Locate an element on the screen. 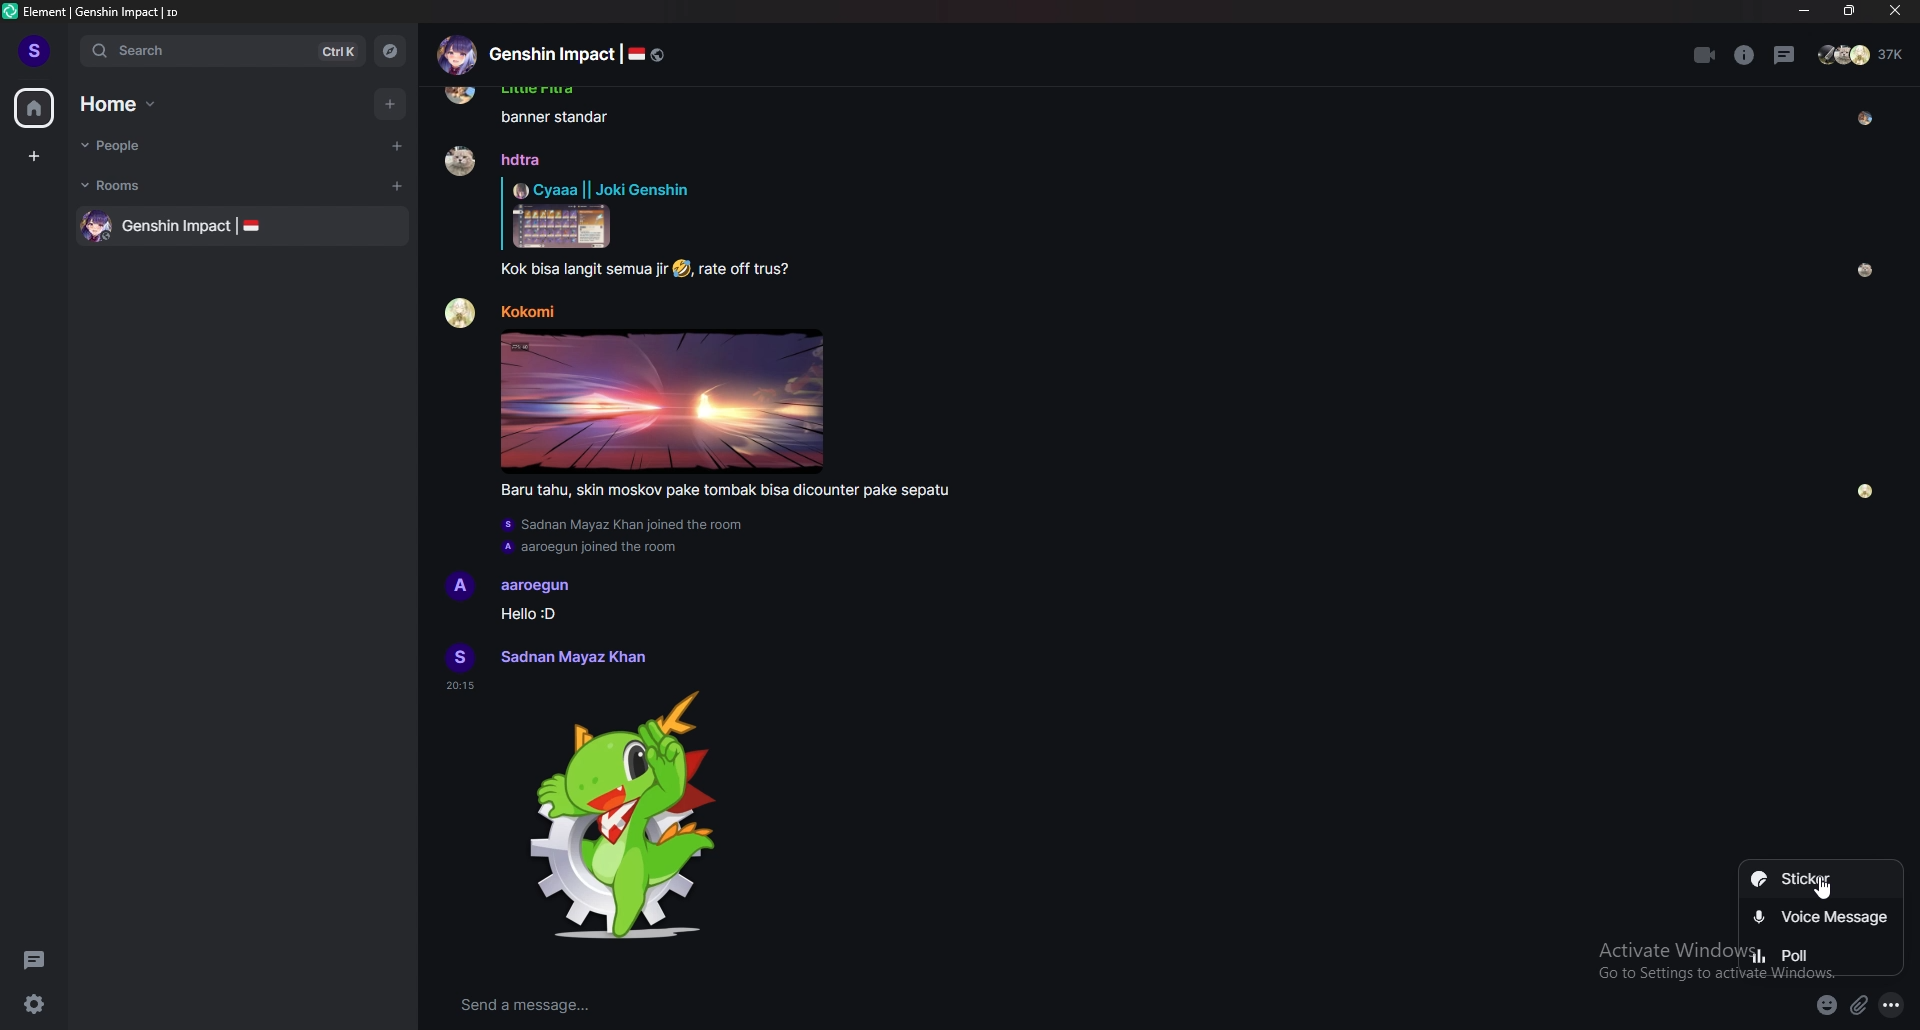  threads is located at coordinates (34, 959).